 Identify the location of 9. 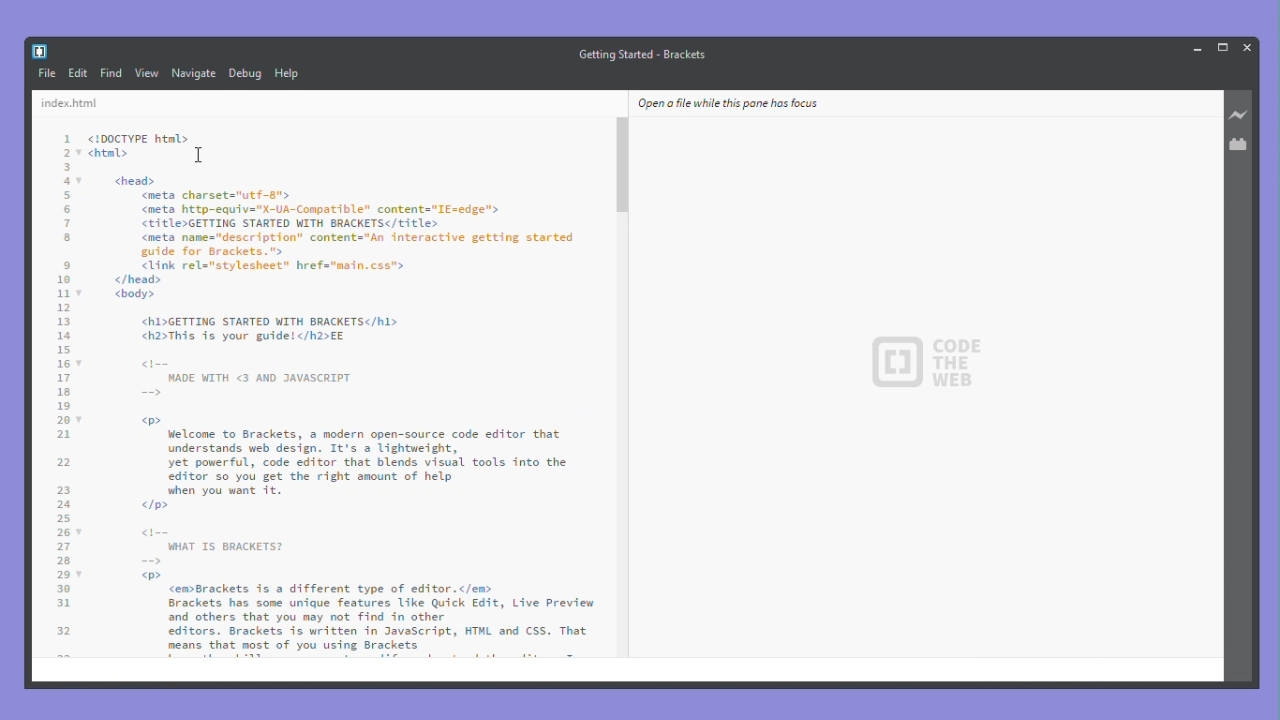
(63, 266).